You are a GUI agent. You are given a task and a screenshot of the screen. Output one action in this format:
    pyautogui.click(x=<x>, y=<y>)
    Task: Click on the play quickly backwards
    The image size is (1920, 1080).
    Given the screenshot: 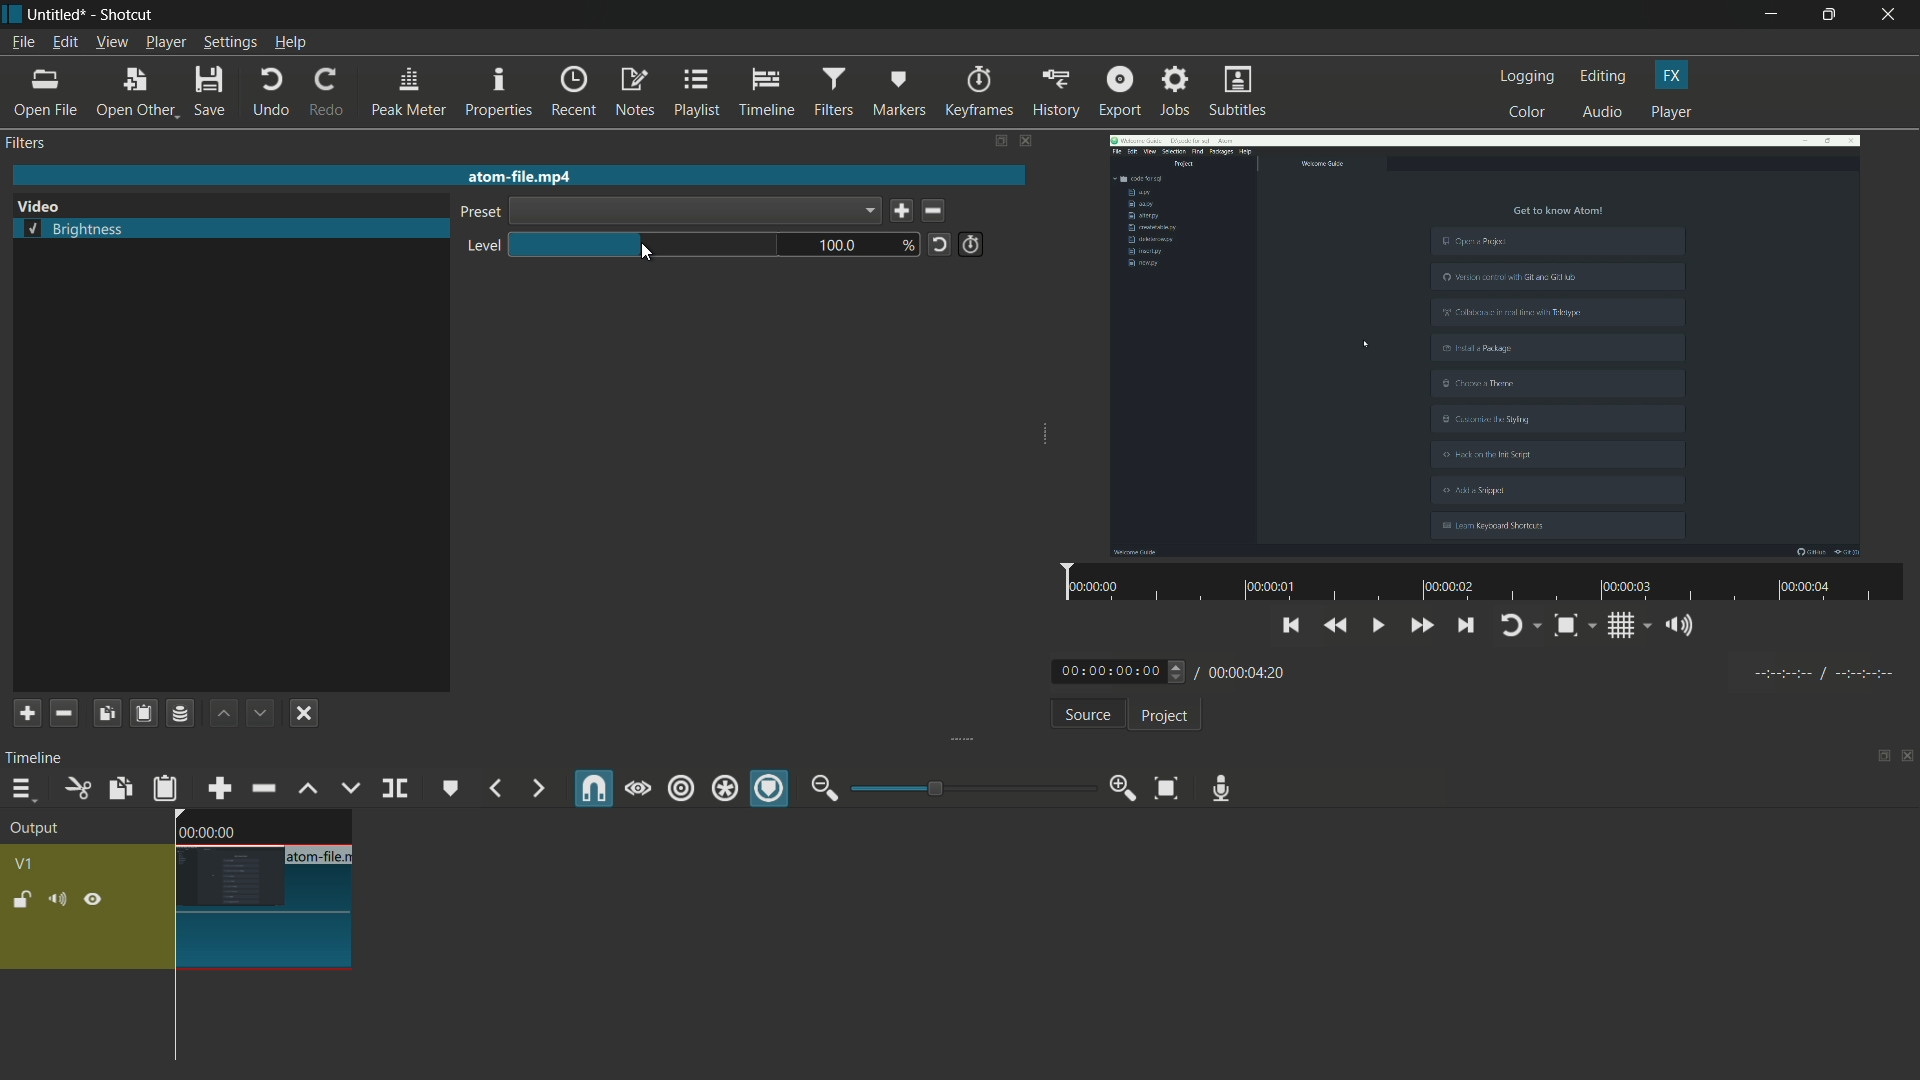 What is the action you would take?
    pyautogui.click(x=1337, y=626)
    